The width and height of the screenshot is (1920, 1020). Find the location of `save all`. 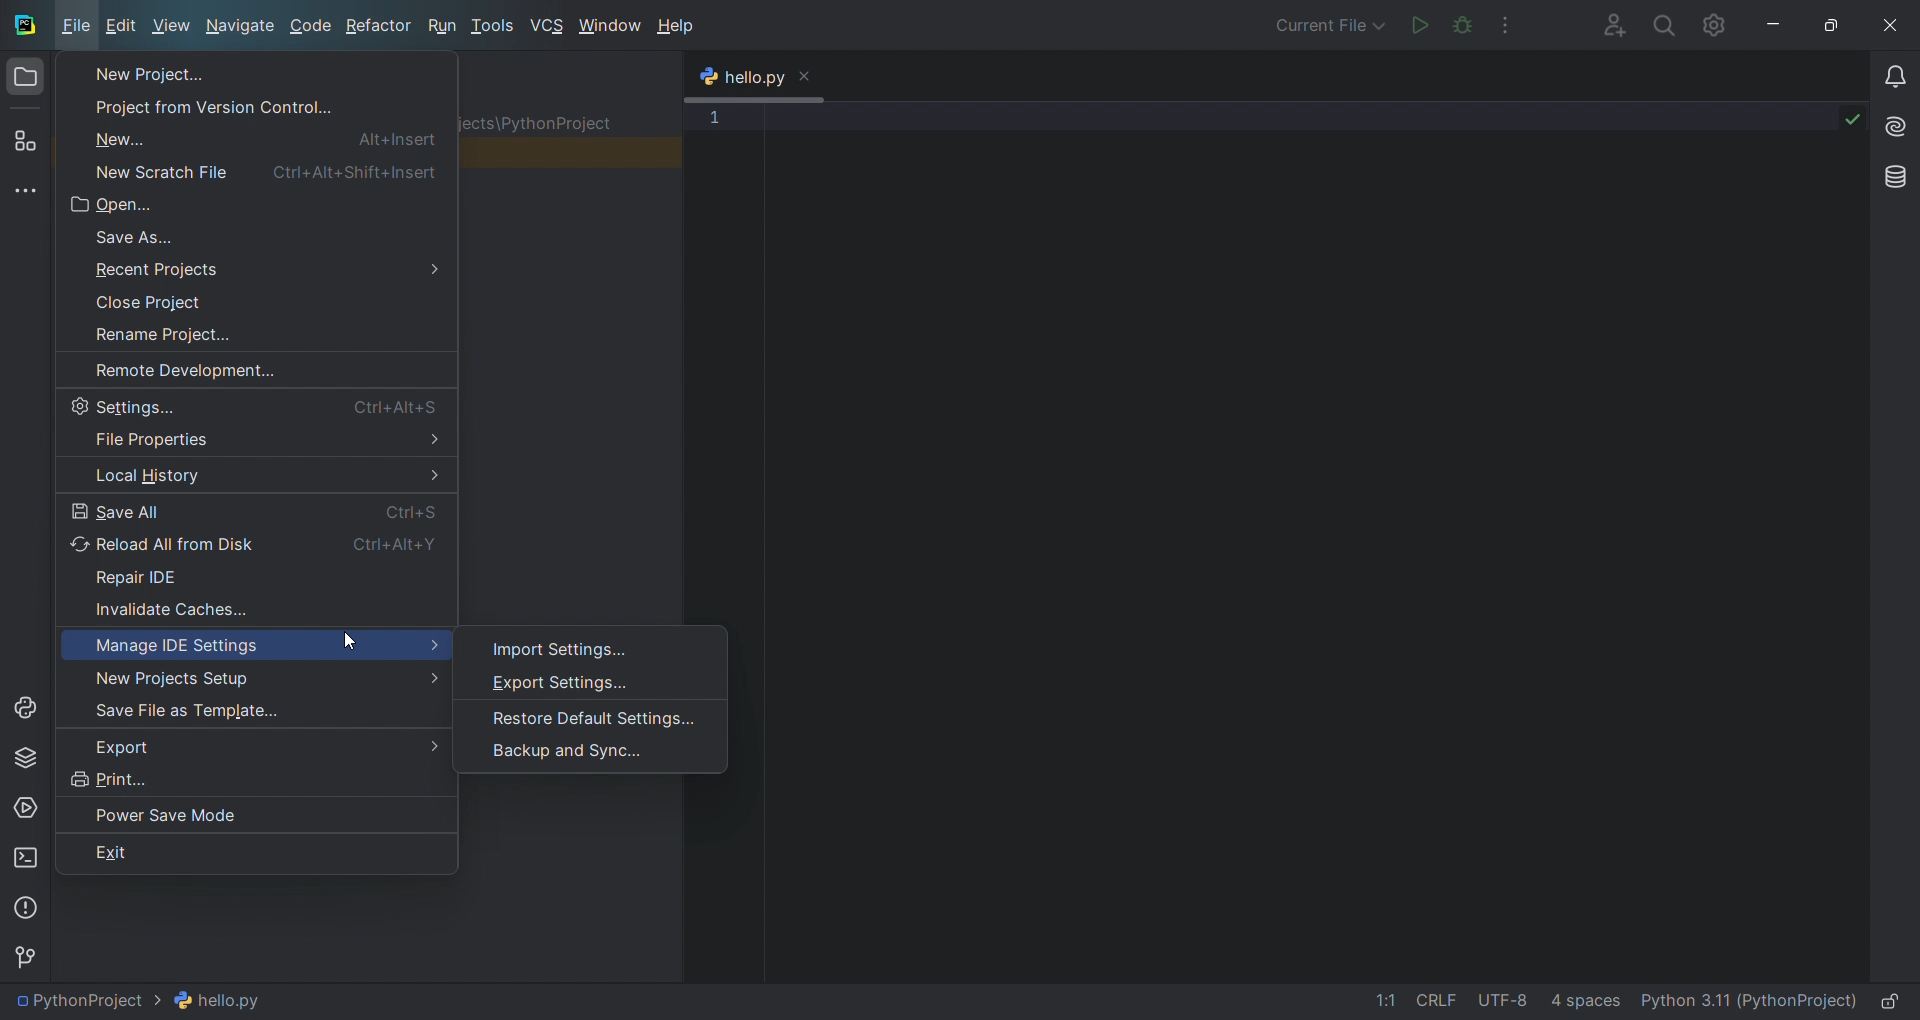

save all is located at coordinates (258, 509).